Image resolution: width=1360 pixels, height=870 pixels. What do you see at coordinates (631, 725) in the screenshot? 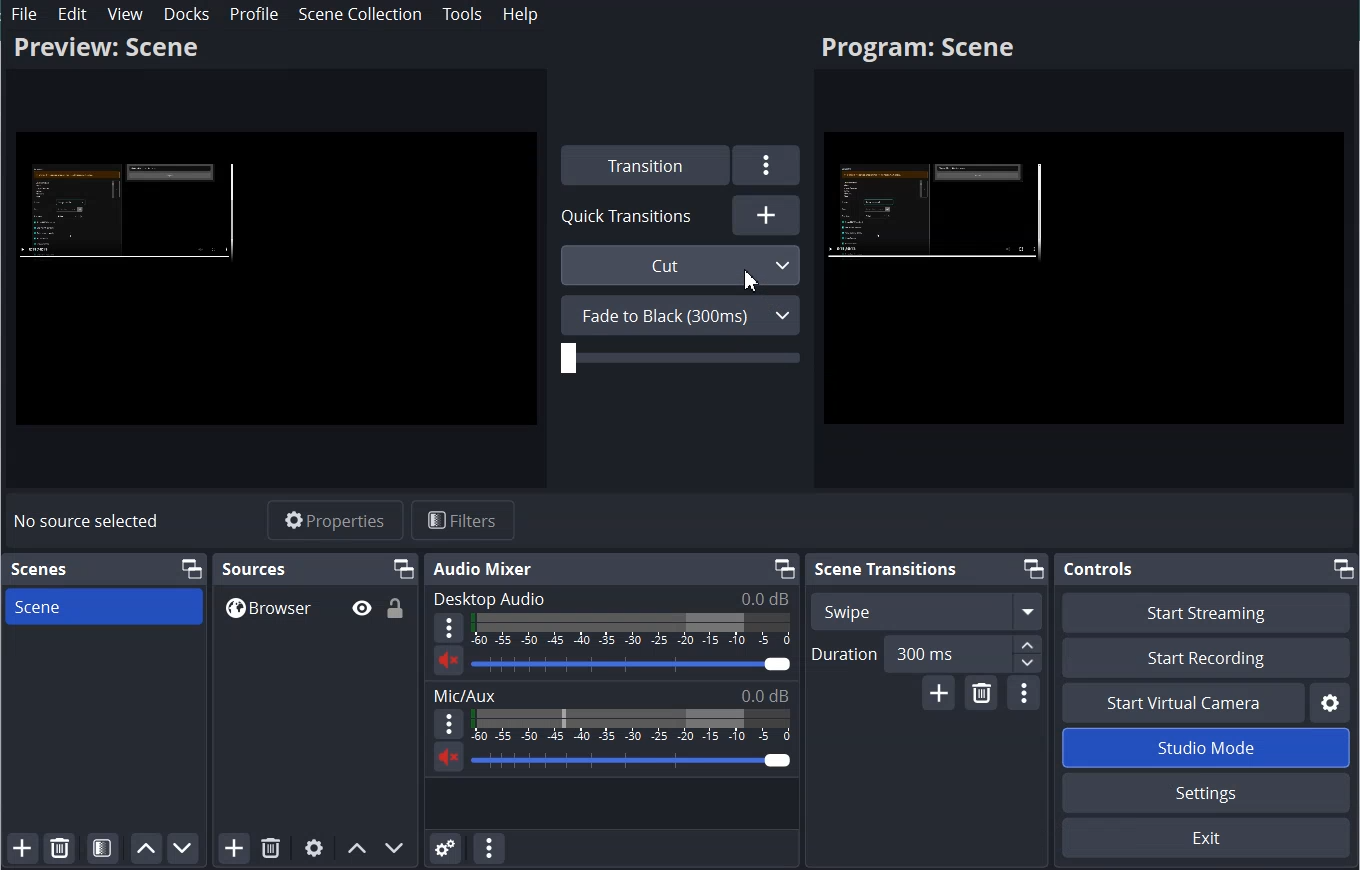
I see `Sound Indicator` at bounding box center [631, 725].